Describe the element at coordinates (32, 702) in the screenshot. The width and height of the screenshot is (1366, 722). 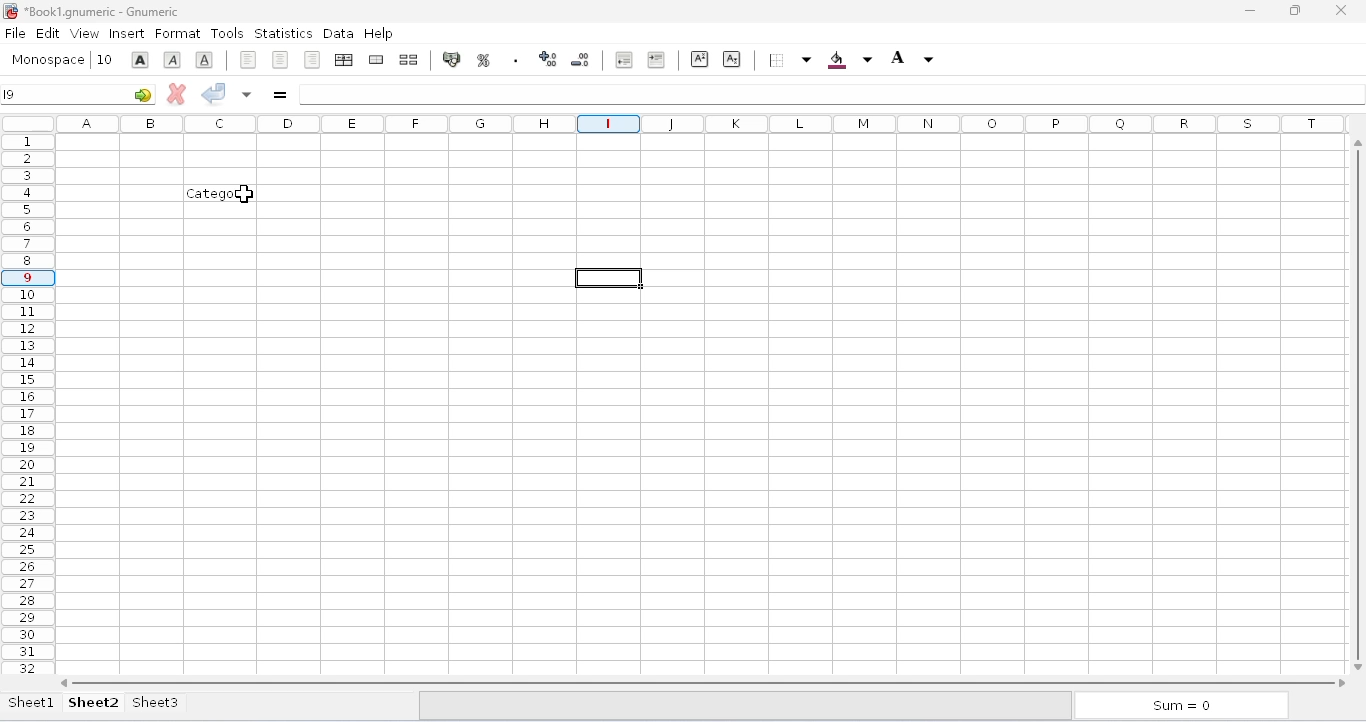
I see `sheet1` at that location.